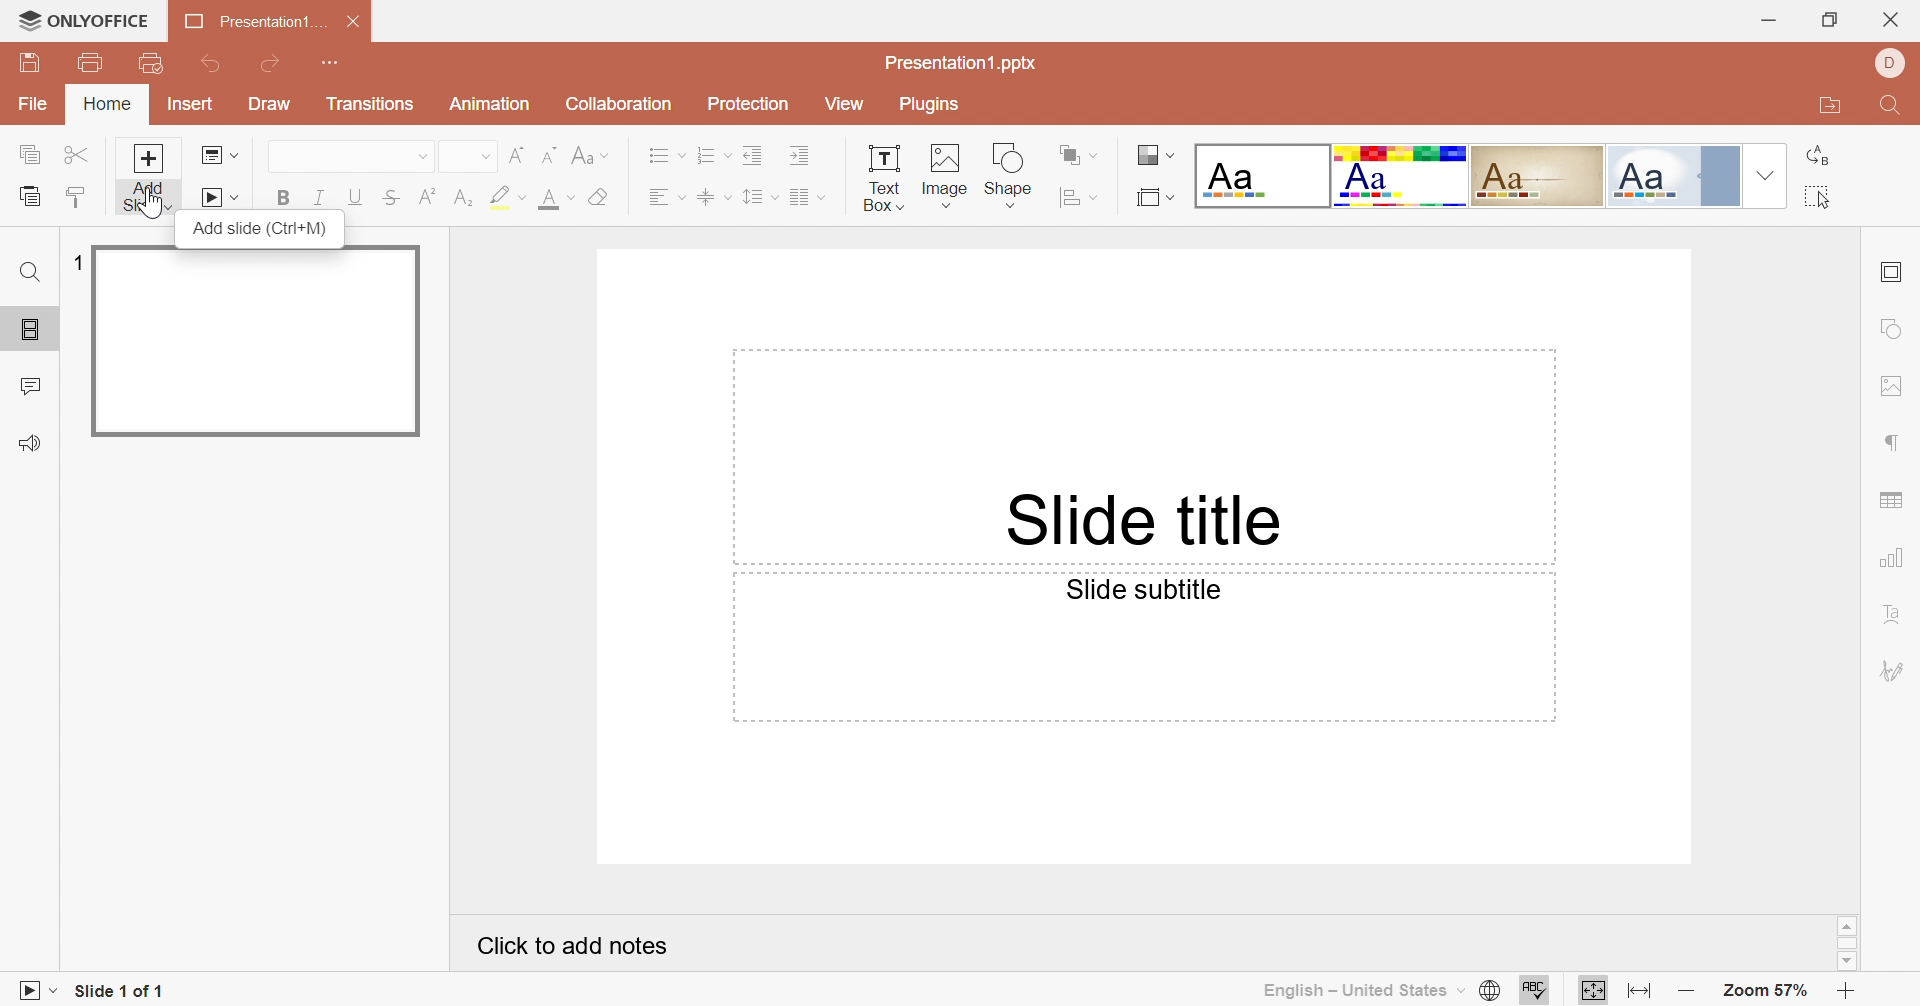  I want to click on Shape, so click(1006, 174).